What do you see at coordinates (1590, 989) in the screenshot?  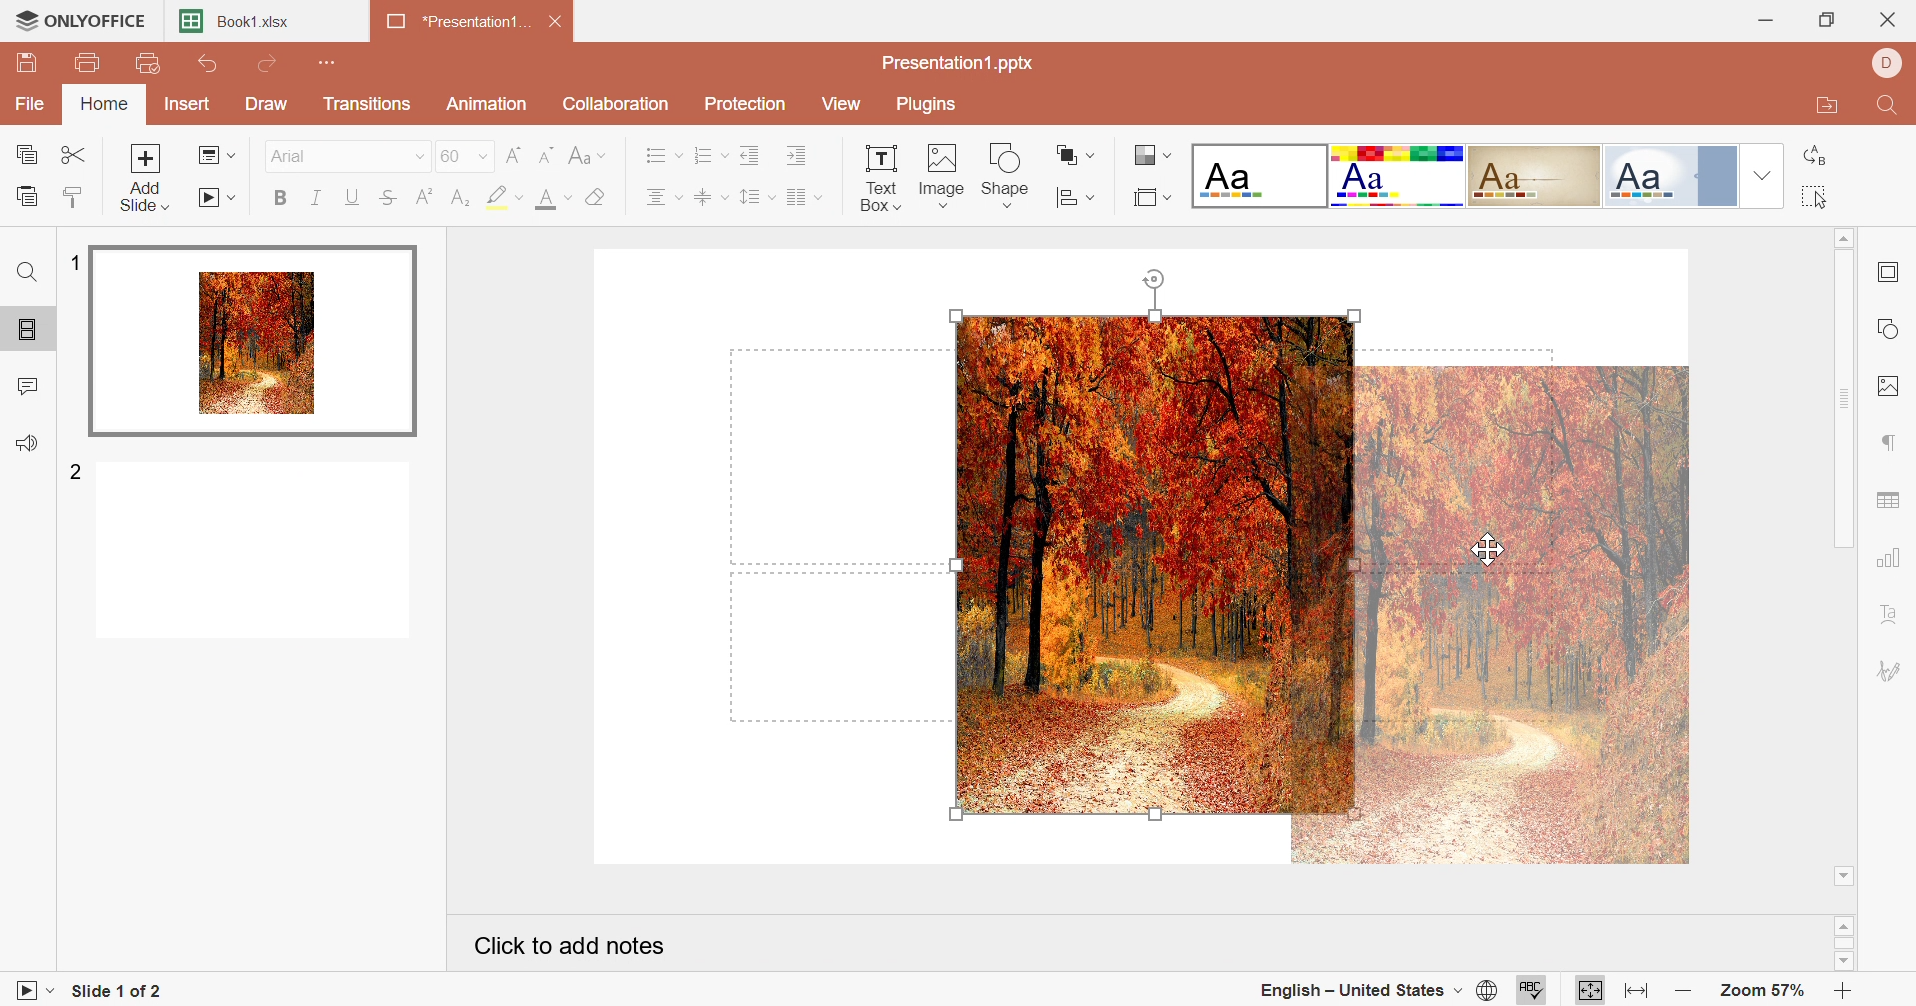 I see `Fit to slide` at bounding box center [1590, 989].